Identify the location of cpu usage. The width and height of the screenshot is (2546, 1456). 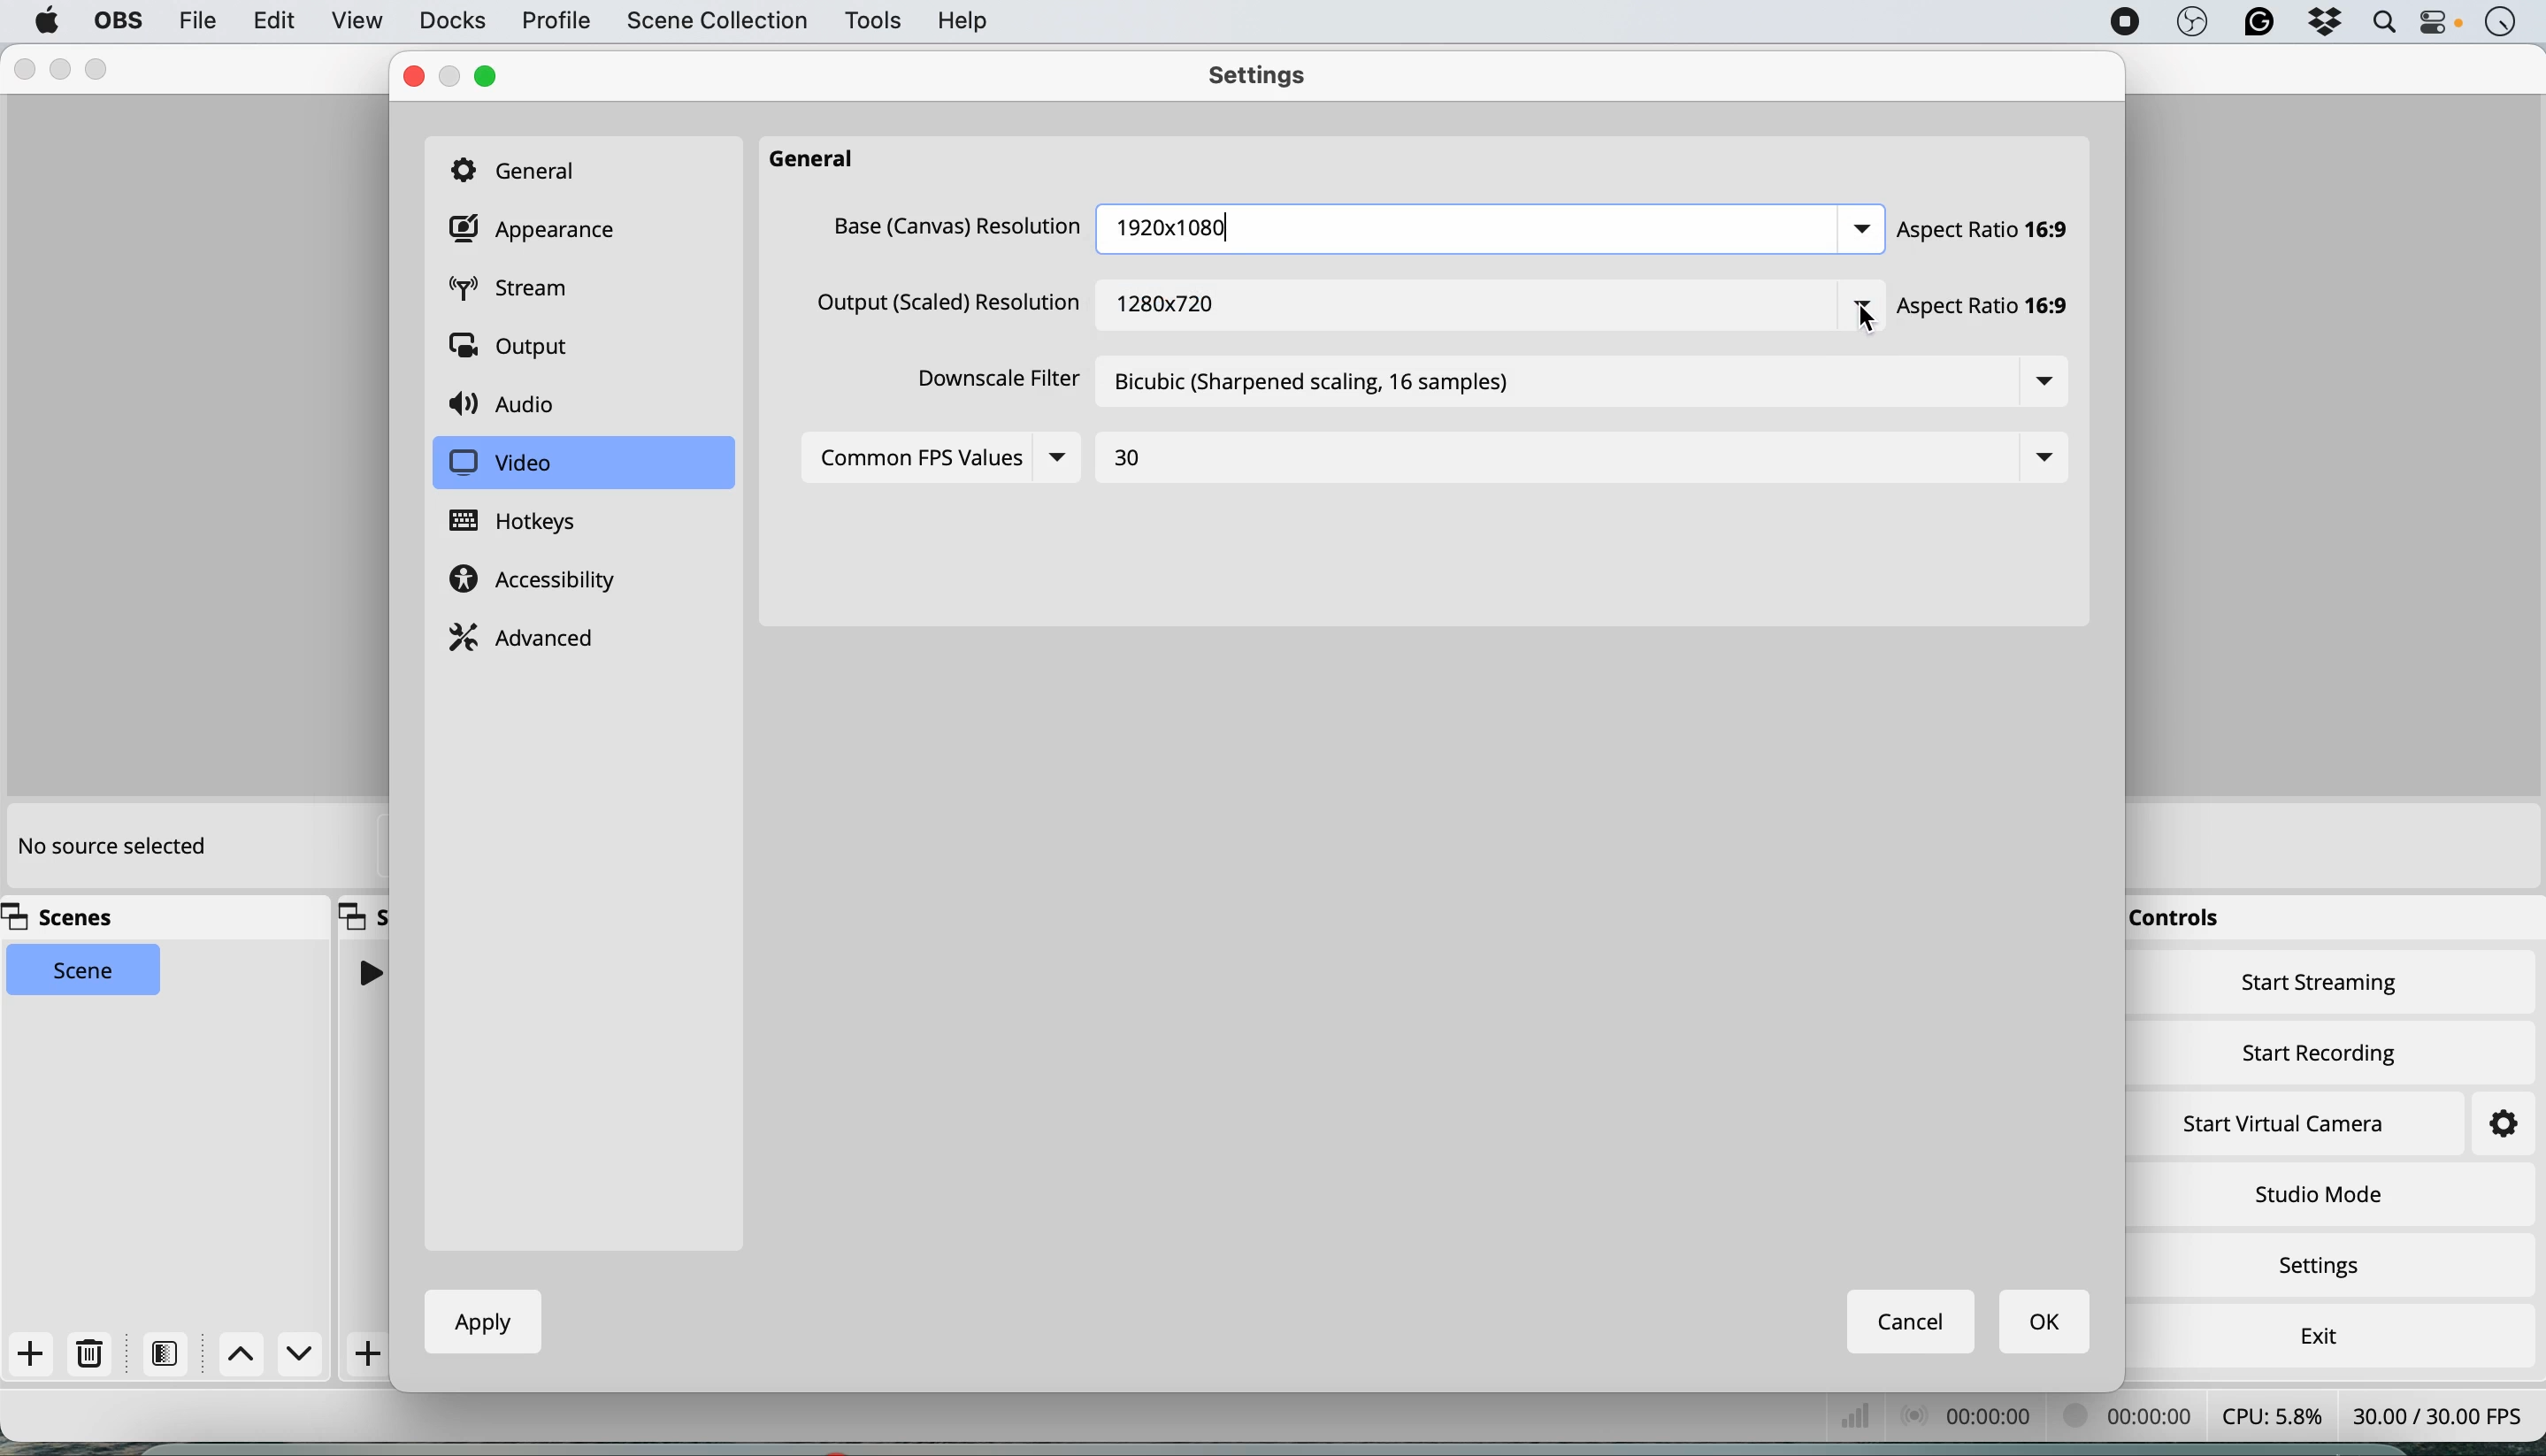
(2270, 1414).